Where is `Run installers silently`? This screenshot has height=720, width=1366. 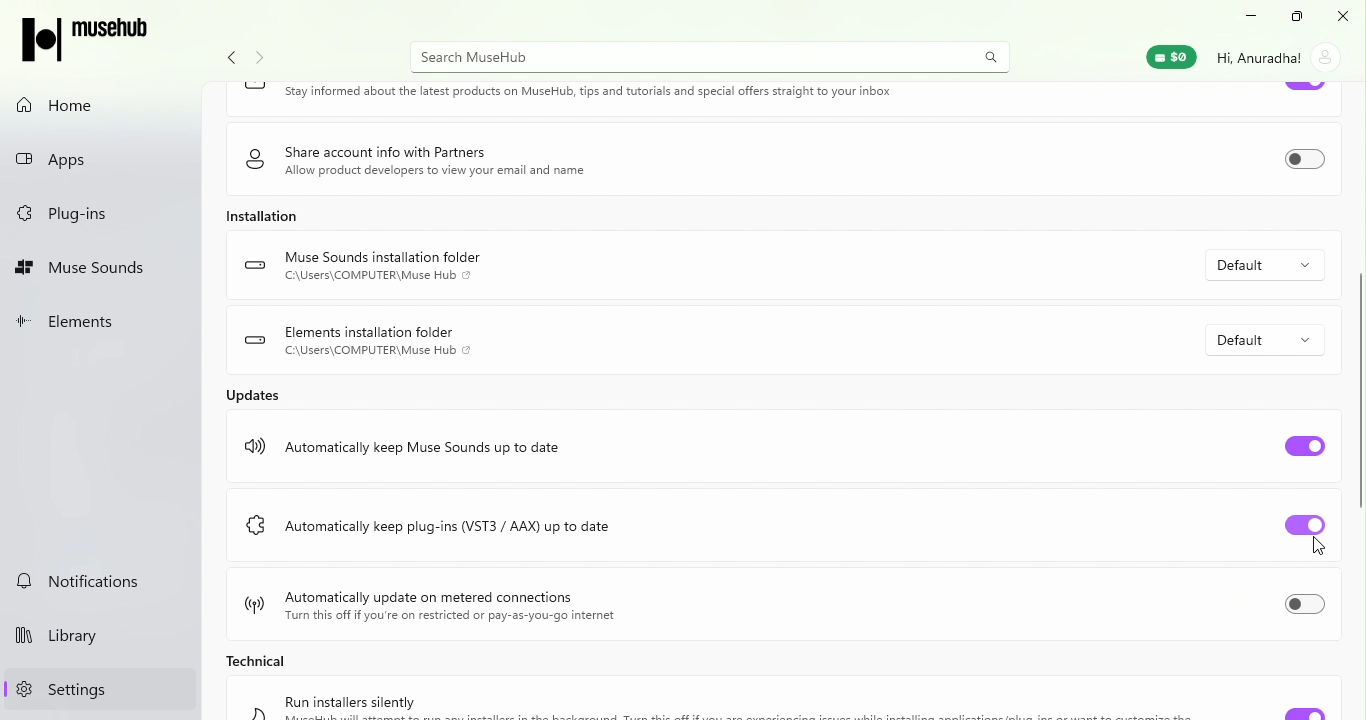
Run installers silently is located at coordinates (352, 700).